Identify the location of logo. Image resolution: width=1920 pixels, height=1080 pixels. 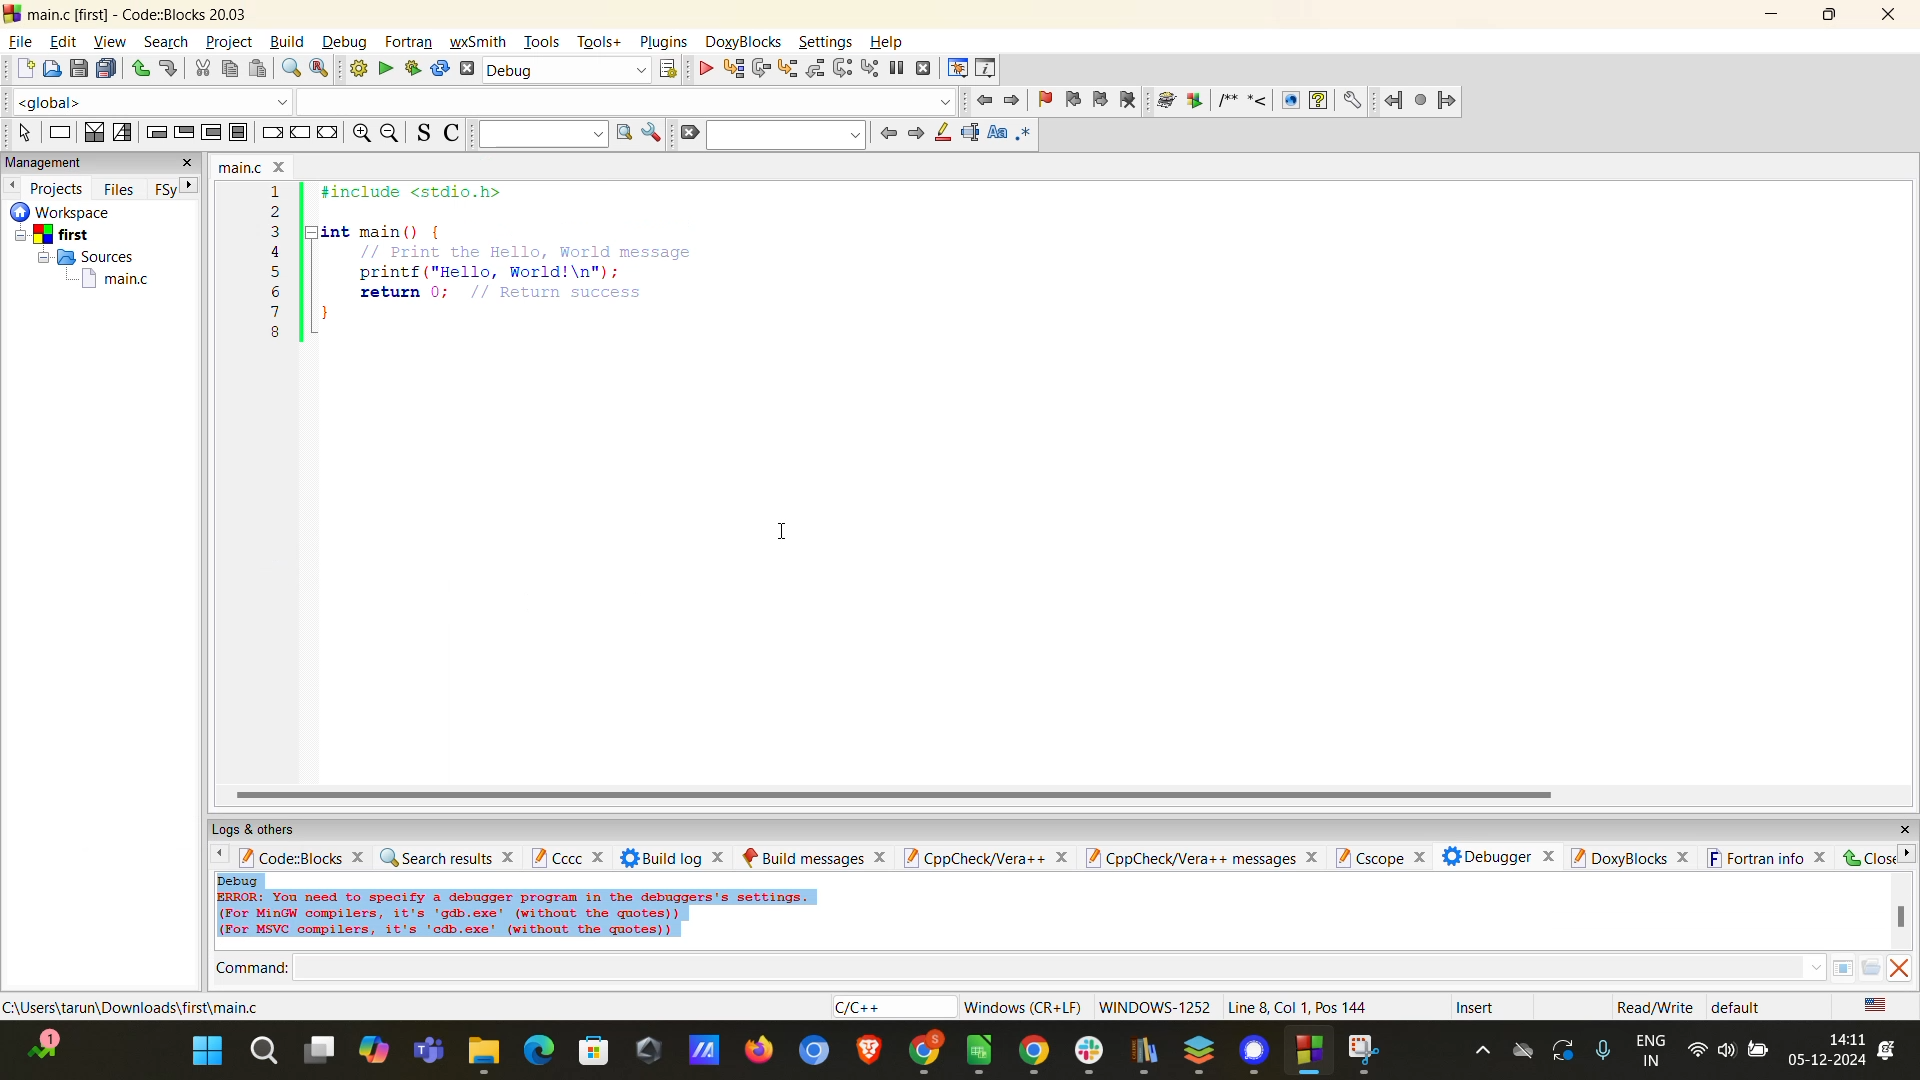
(979, 1050).